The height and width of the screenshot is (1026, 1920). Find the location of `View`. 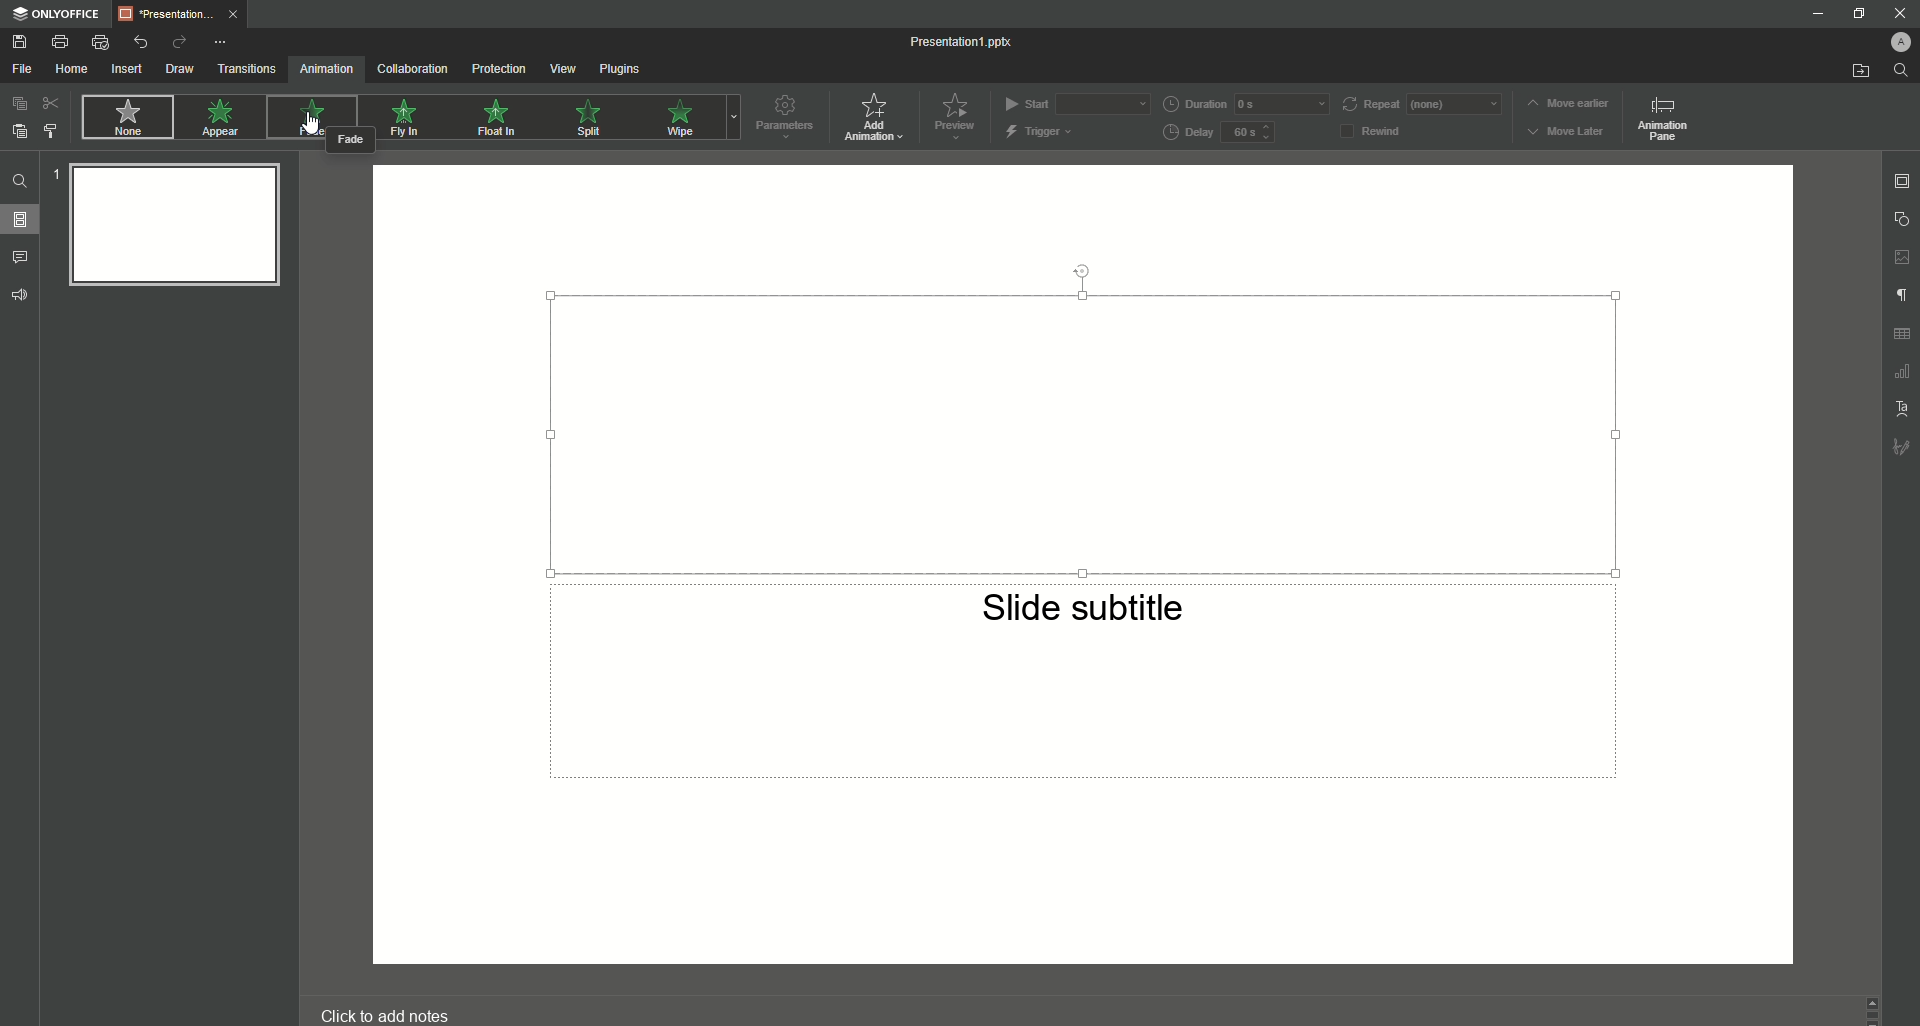

View is located at coordinates (560, 68).